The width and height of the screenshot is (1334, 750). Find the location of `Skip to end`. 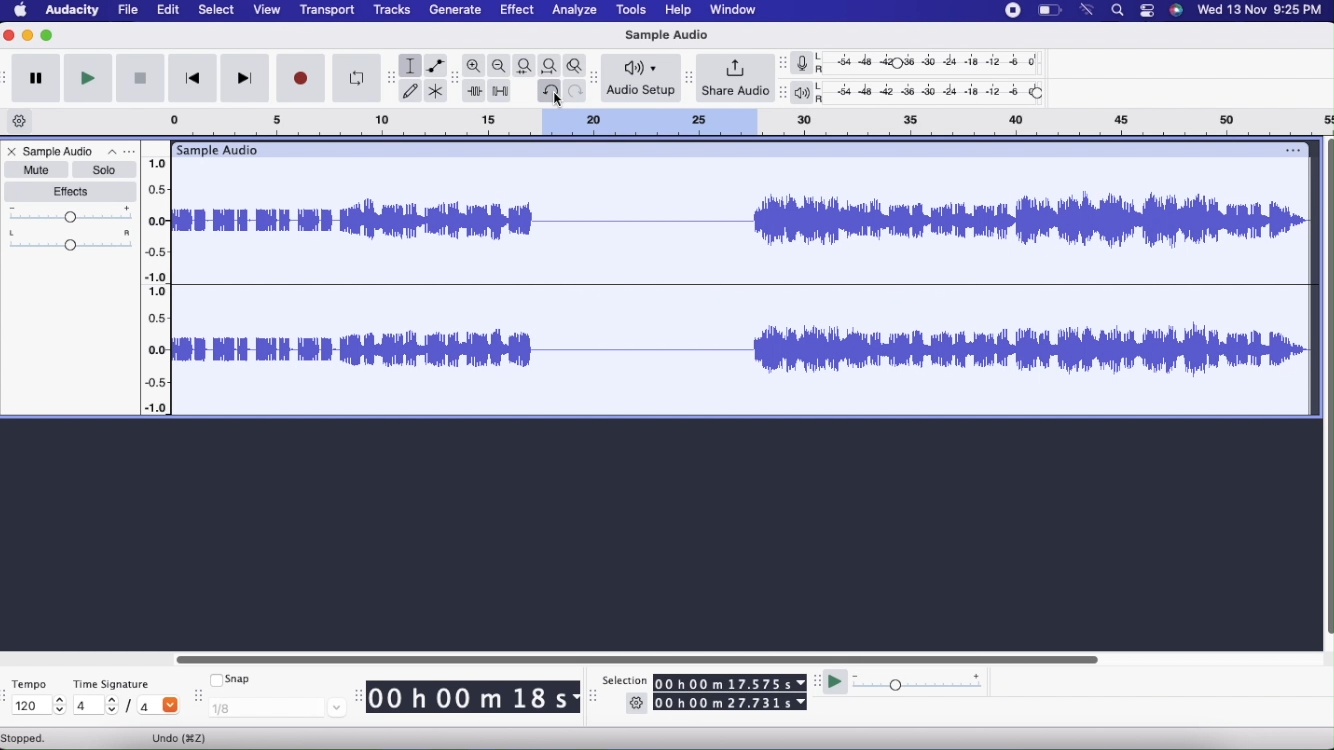

Skip to end is located at coordinates (247, 78).